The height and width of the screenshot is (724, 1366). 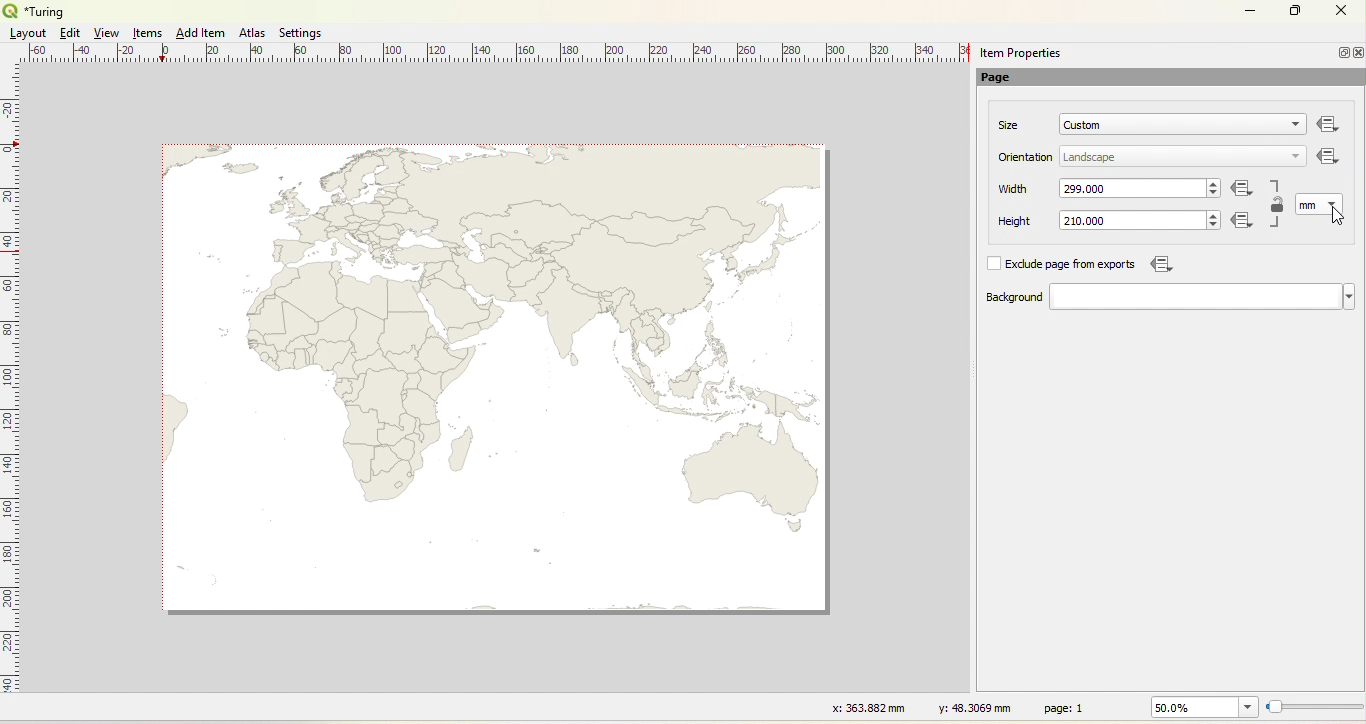 What do you see at coordinates (200, 33) in the screenshot?
I see `Add Item` at bounding box center [200, 33].